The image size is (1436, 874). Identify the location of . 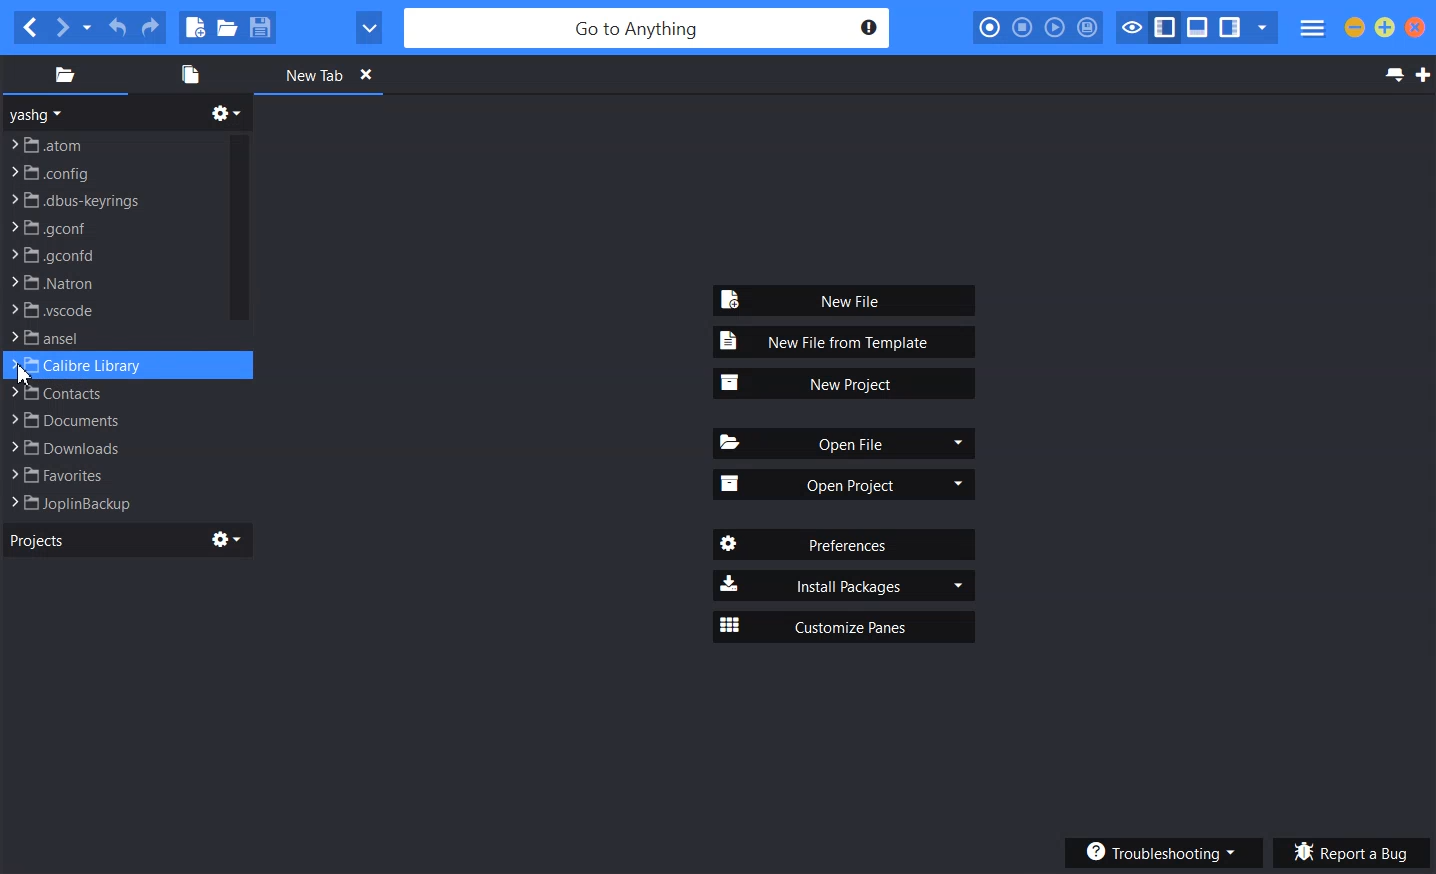
(112, 227).